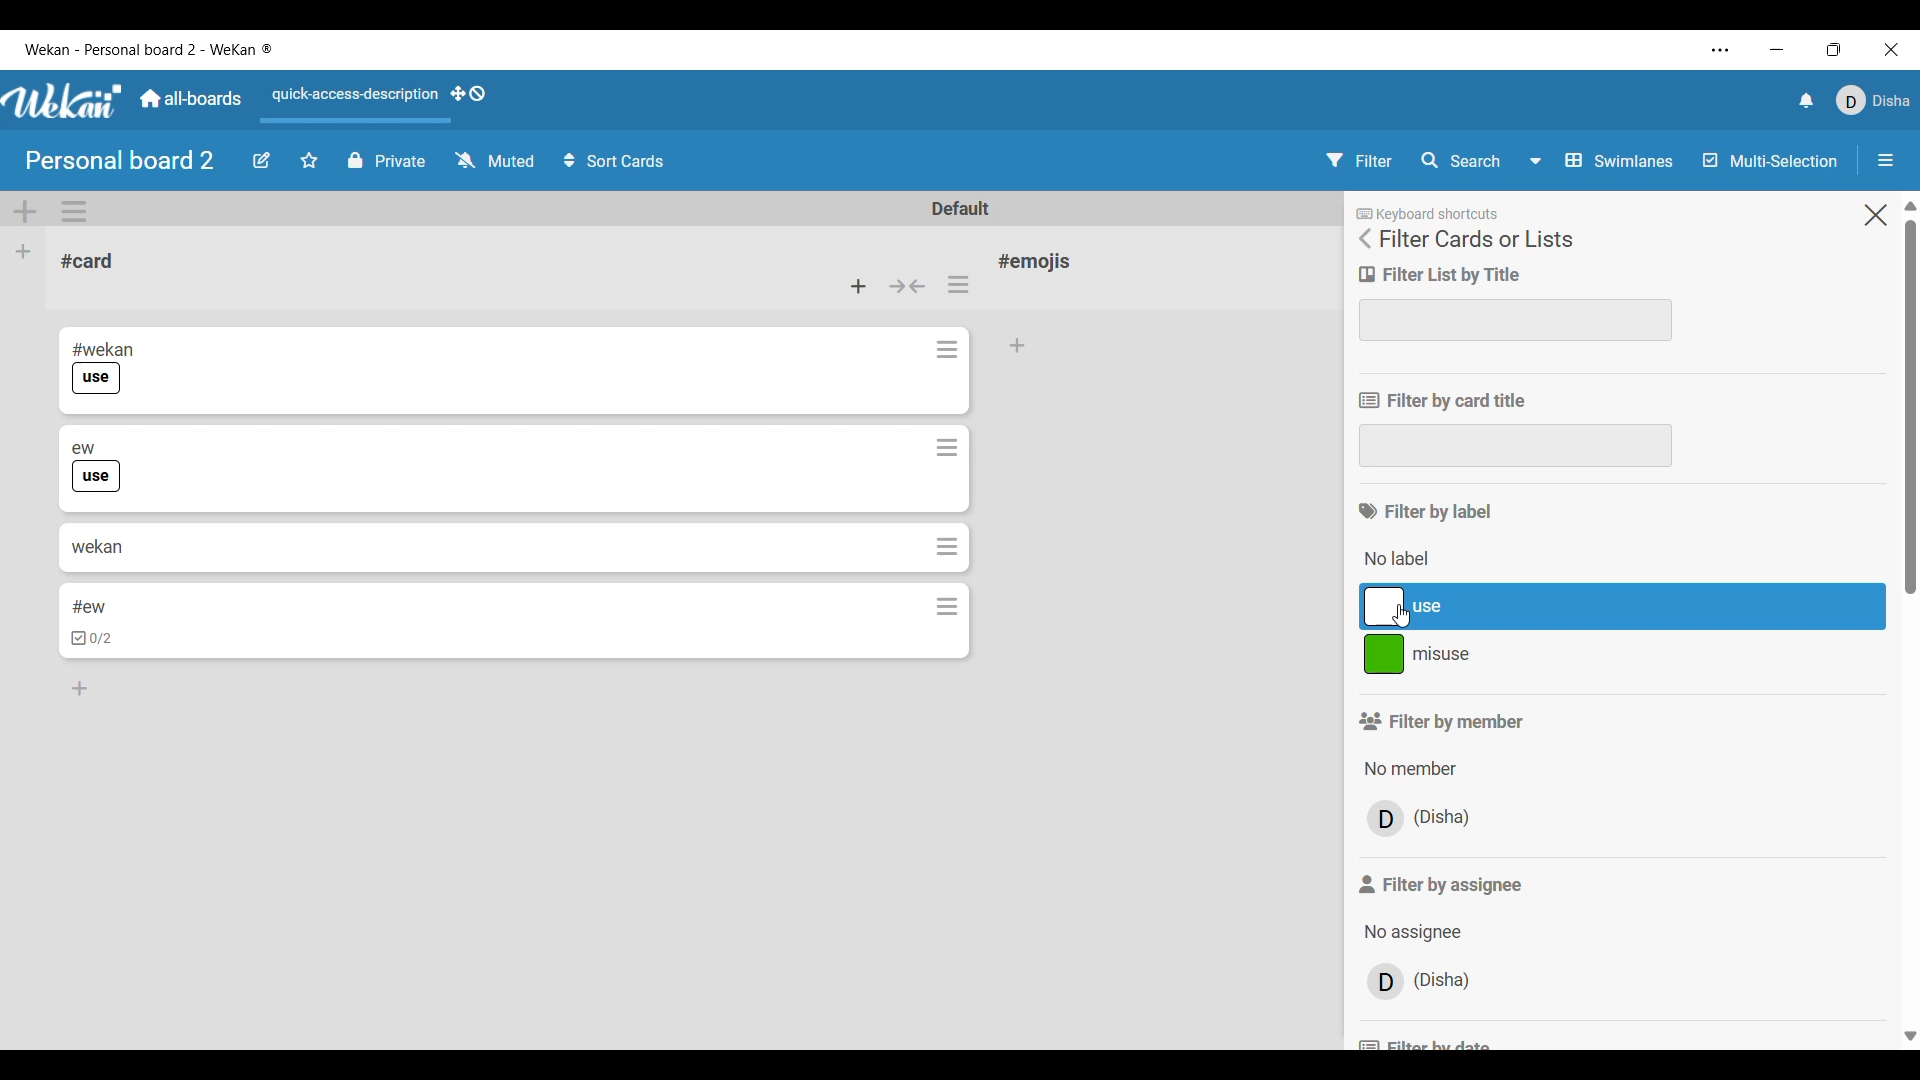  Describe the element at coordinates (948, 546) in the screenshot. I see `Card actions for respective card` at that location.